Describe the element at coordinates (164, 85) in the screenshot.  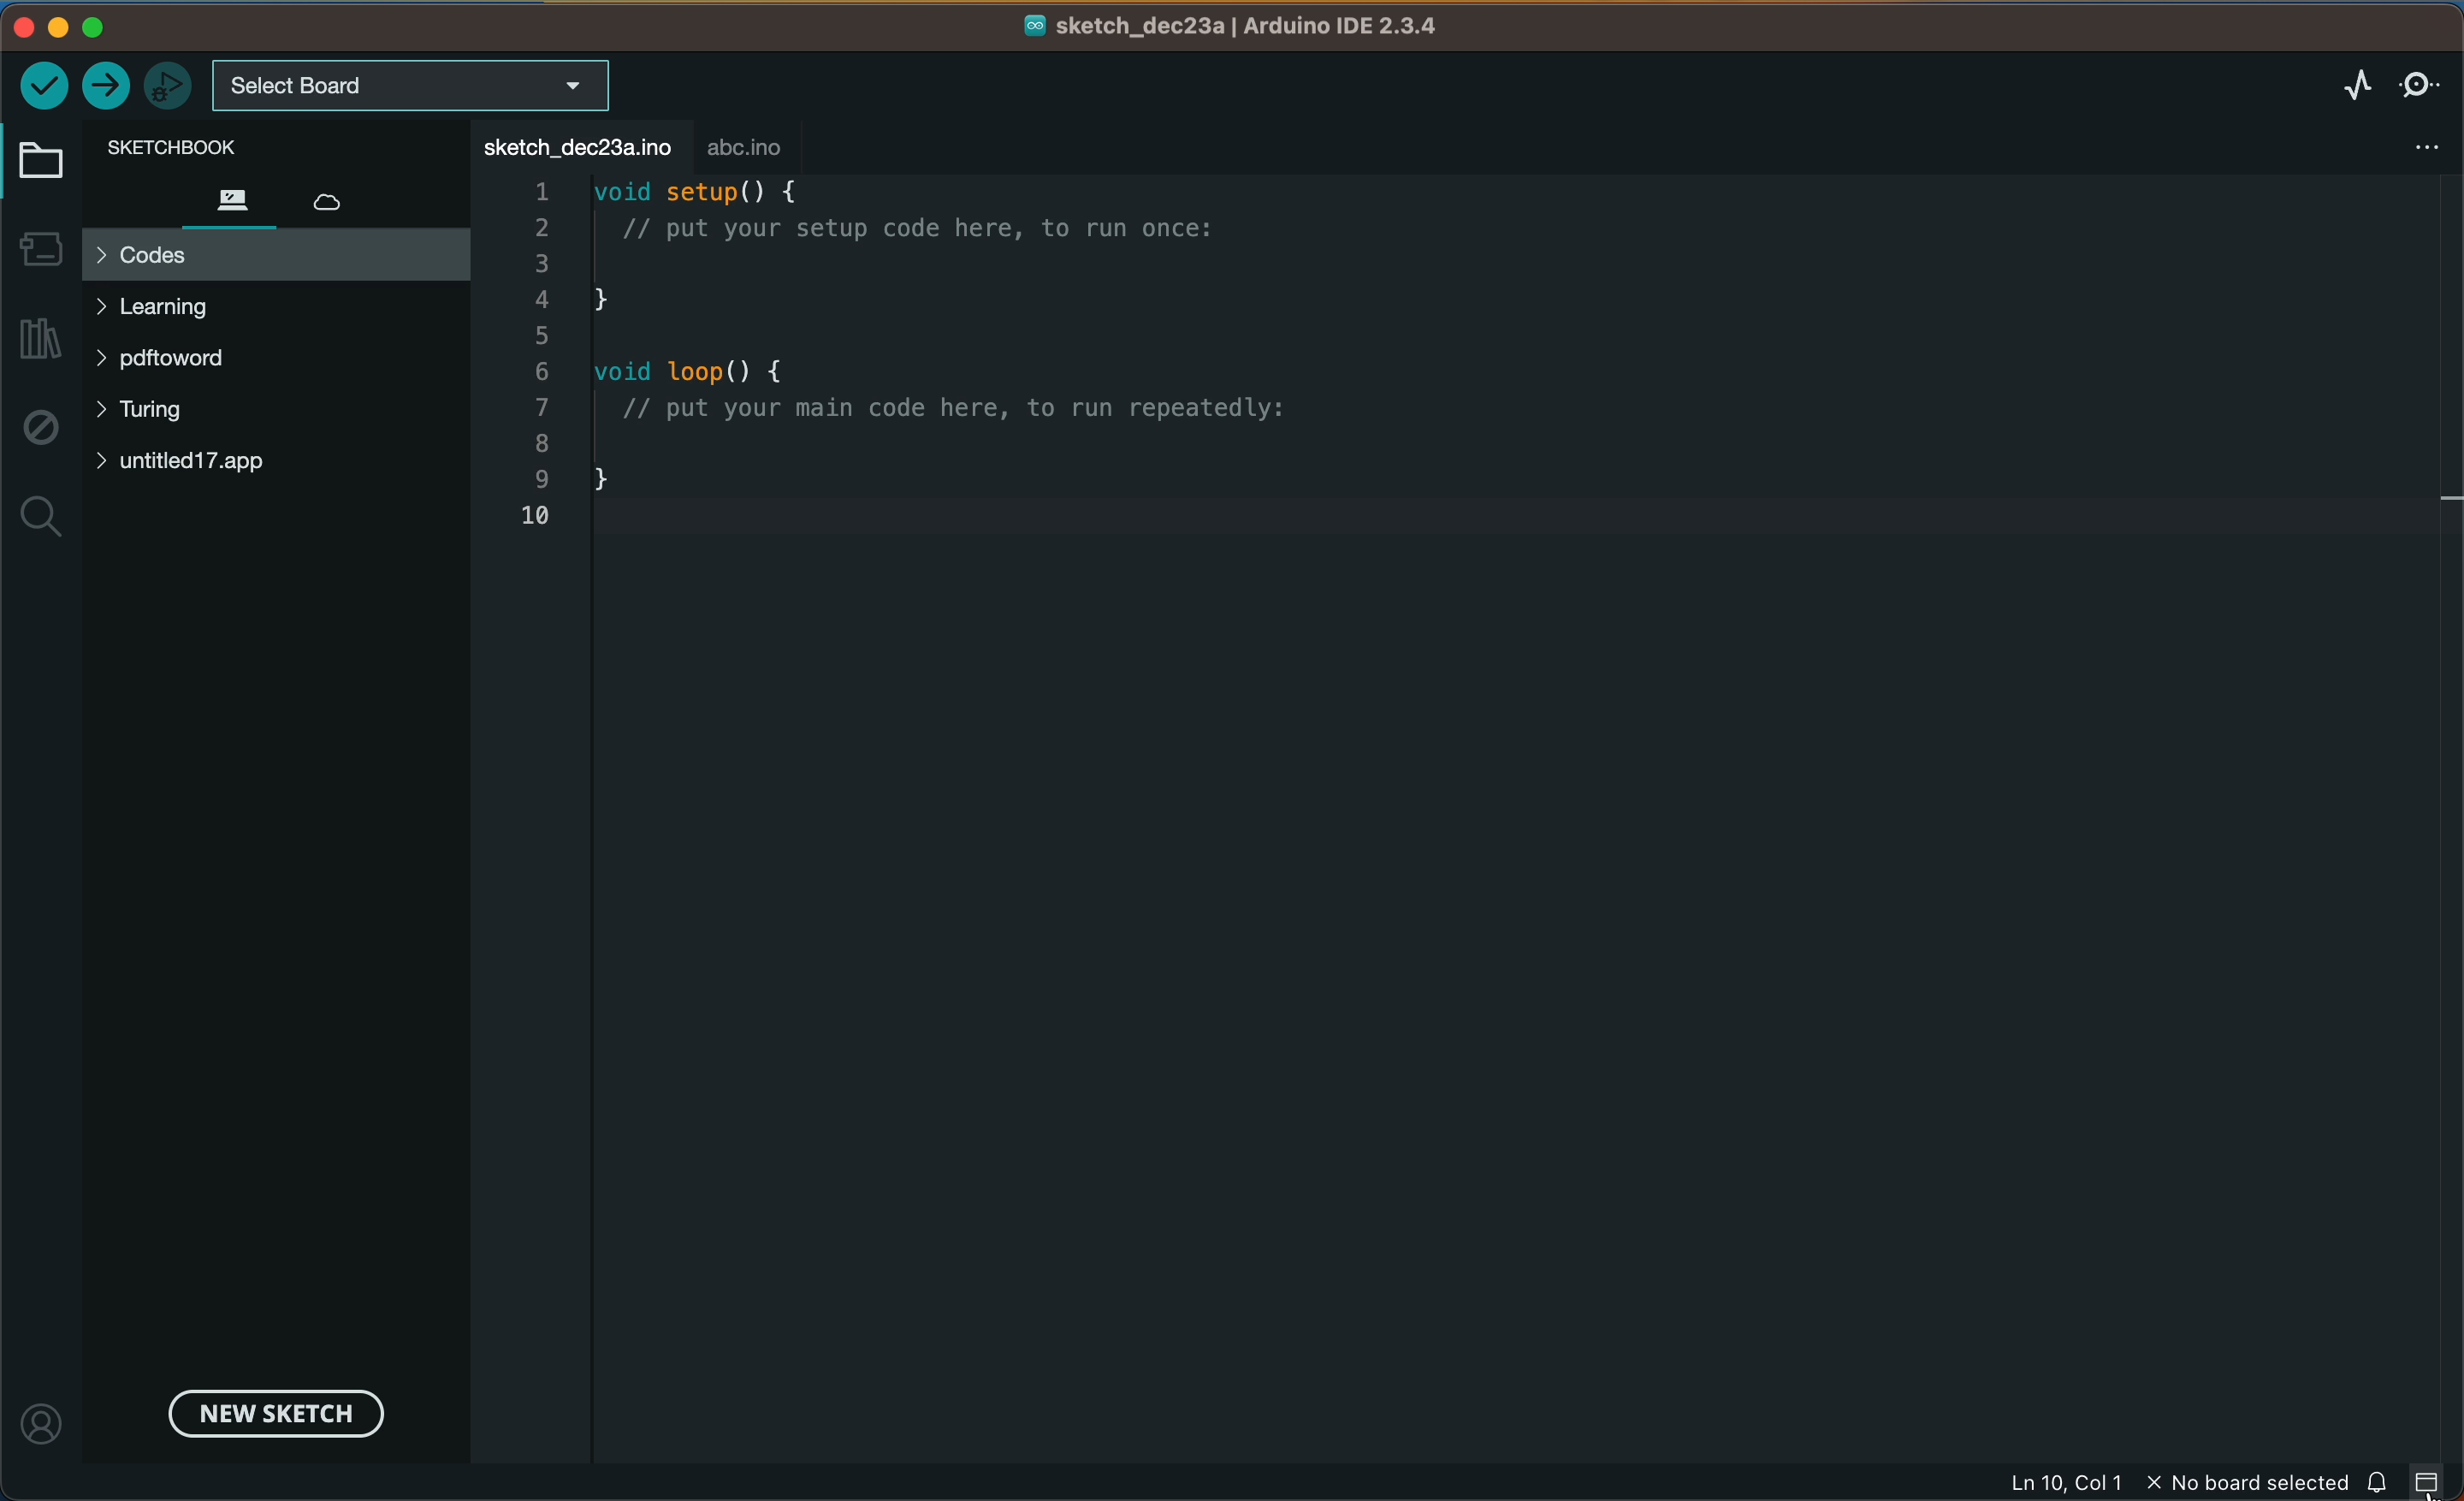
I see `debugger` at that location.